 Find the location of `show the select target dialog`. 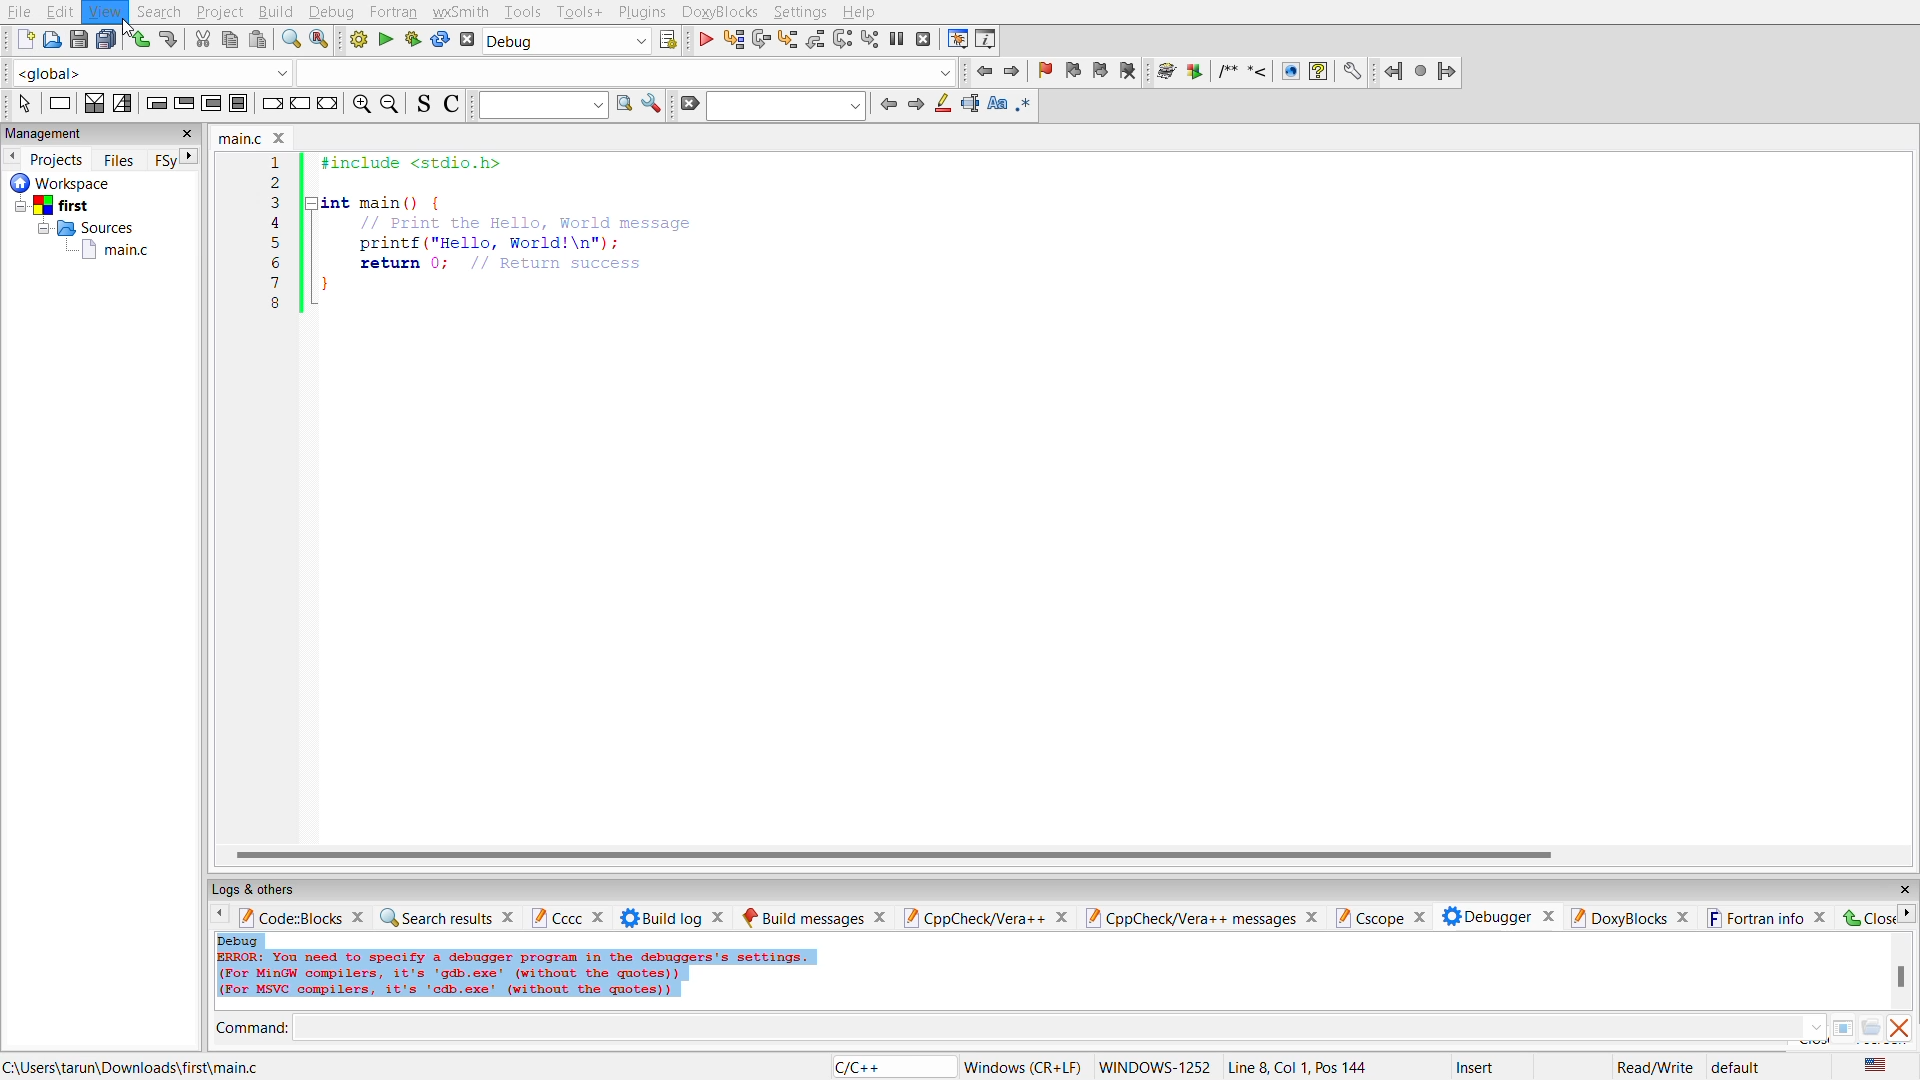

show the select target dialog is located at coordinates (668, 42).